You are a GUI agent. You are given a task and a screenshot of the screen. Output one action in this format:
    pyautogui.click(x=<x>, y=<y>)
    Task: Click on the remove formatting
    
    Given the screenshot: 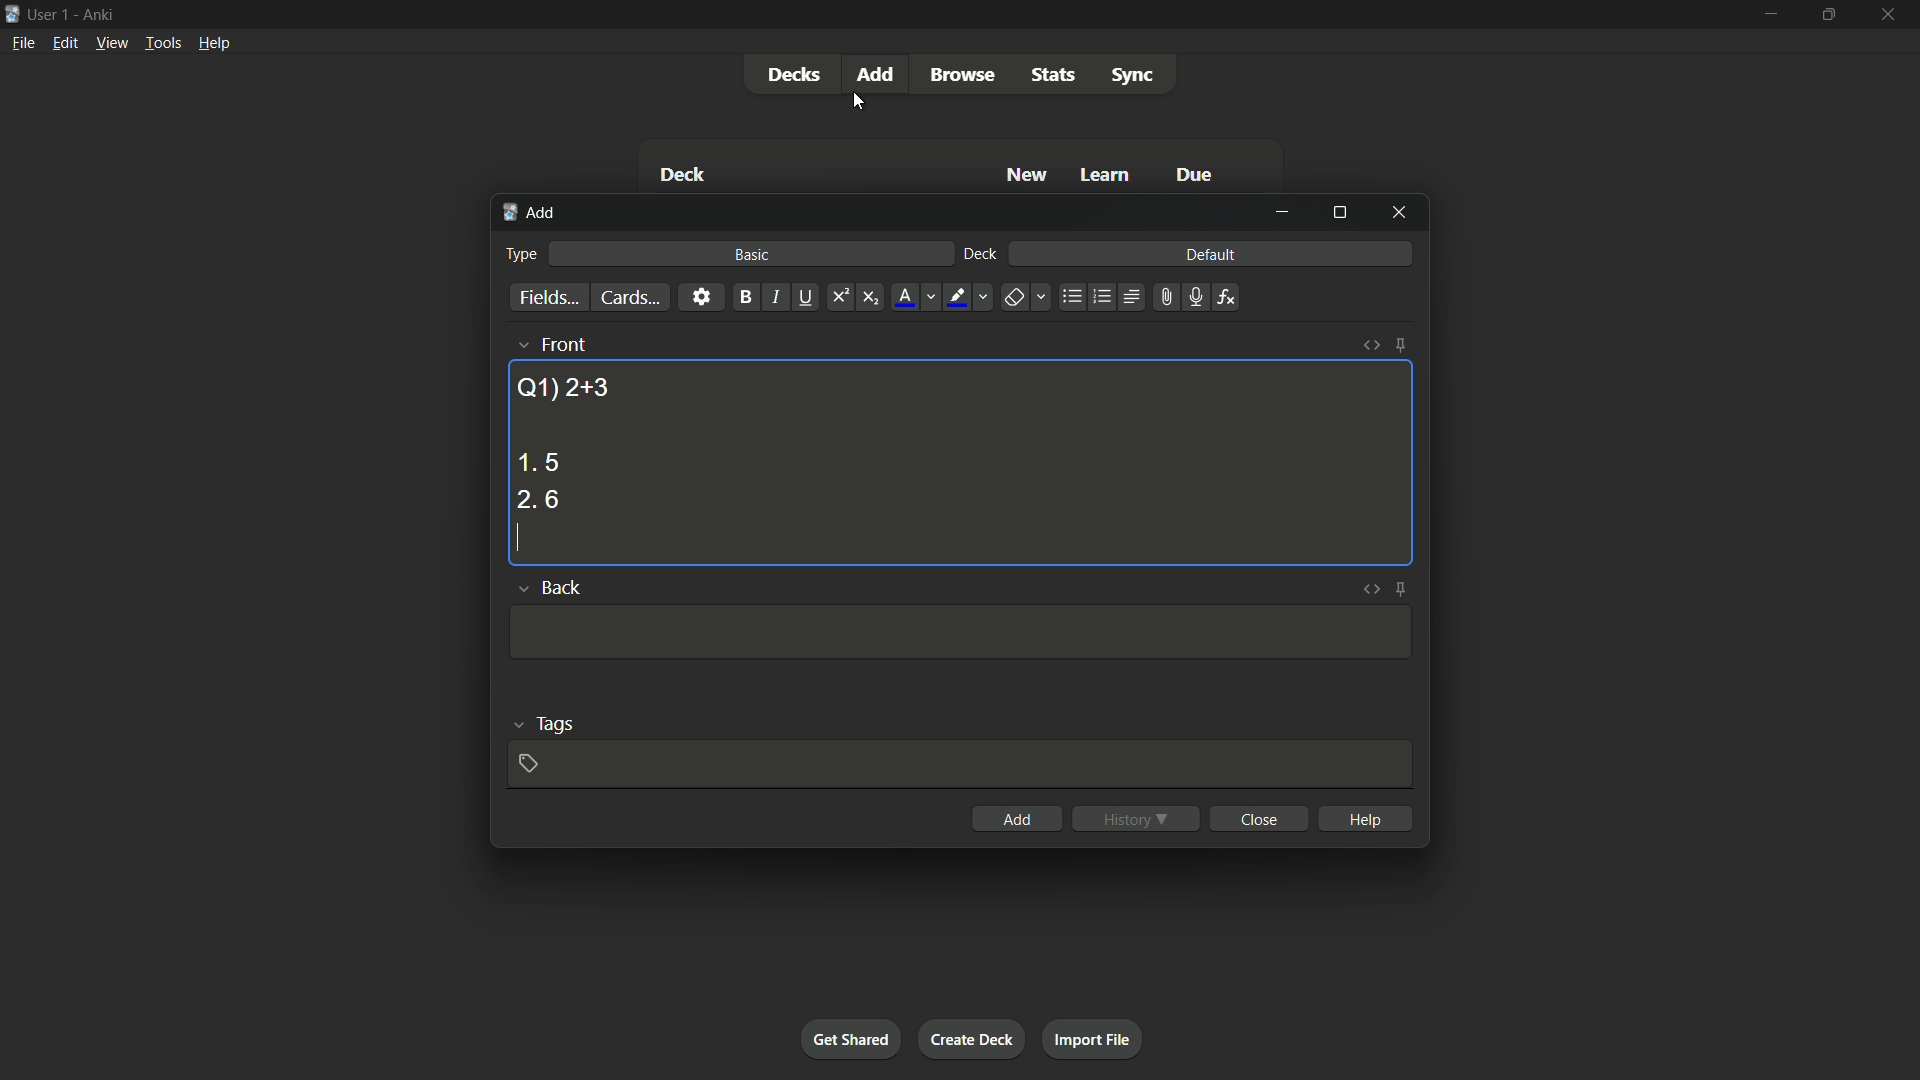 What is the action you would take?
    pyautogui.click(x=1014, y=299)
    